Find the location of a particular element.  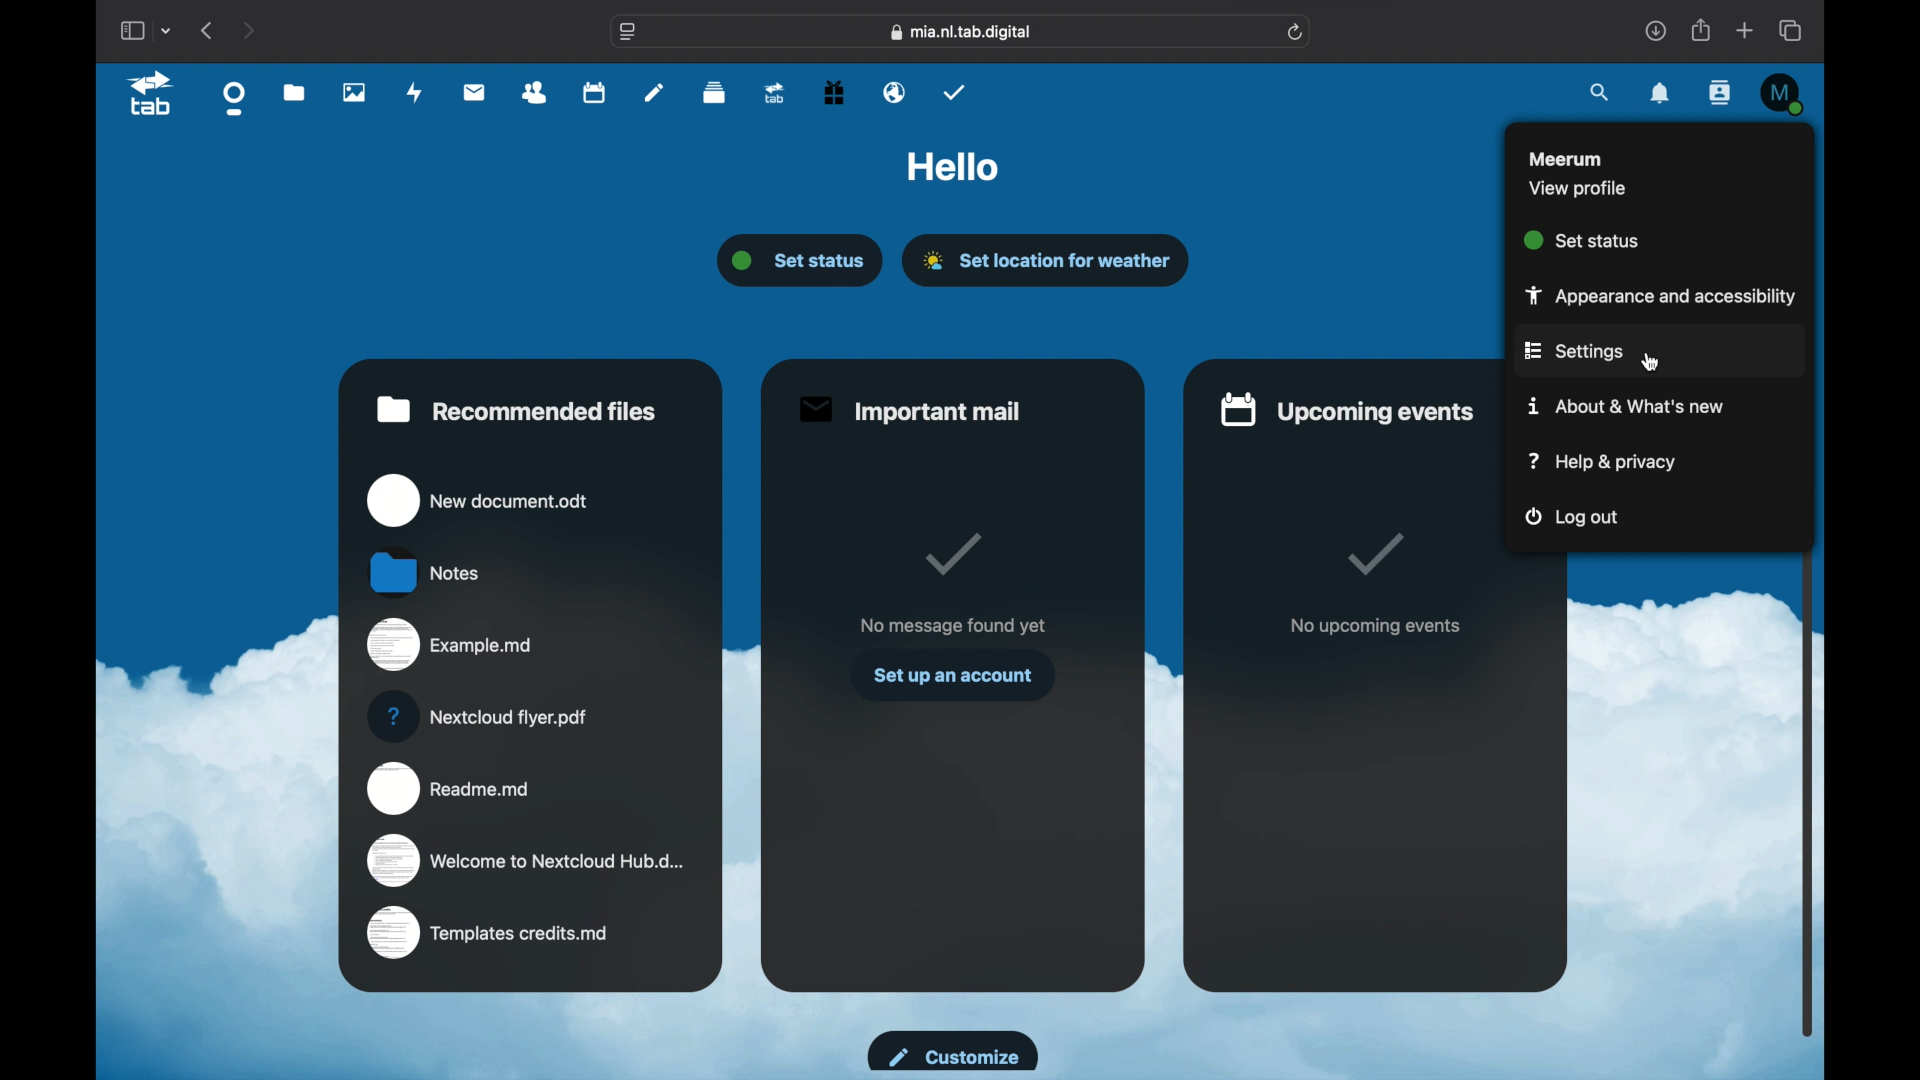

share is located at coordinates (1702, 30).